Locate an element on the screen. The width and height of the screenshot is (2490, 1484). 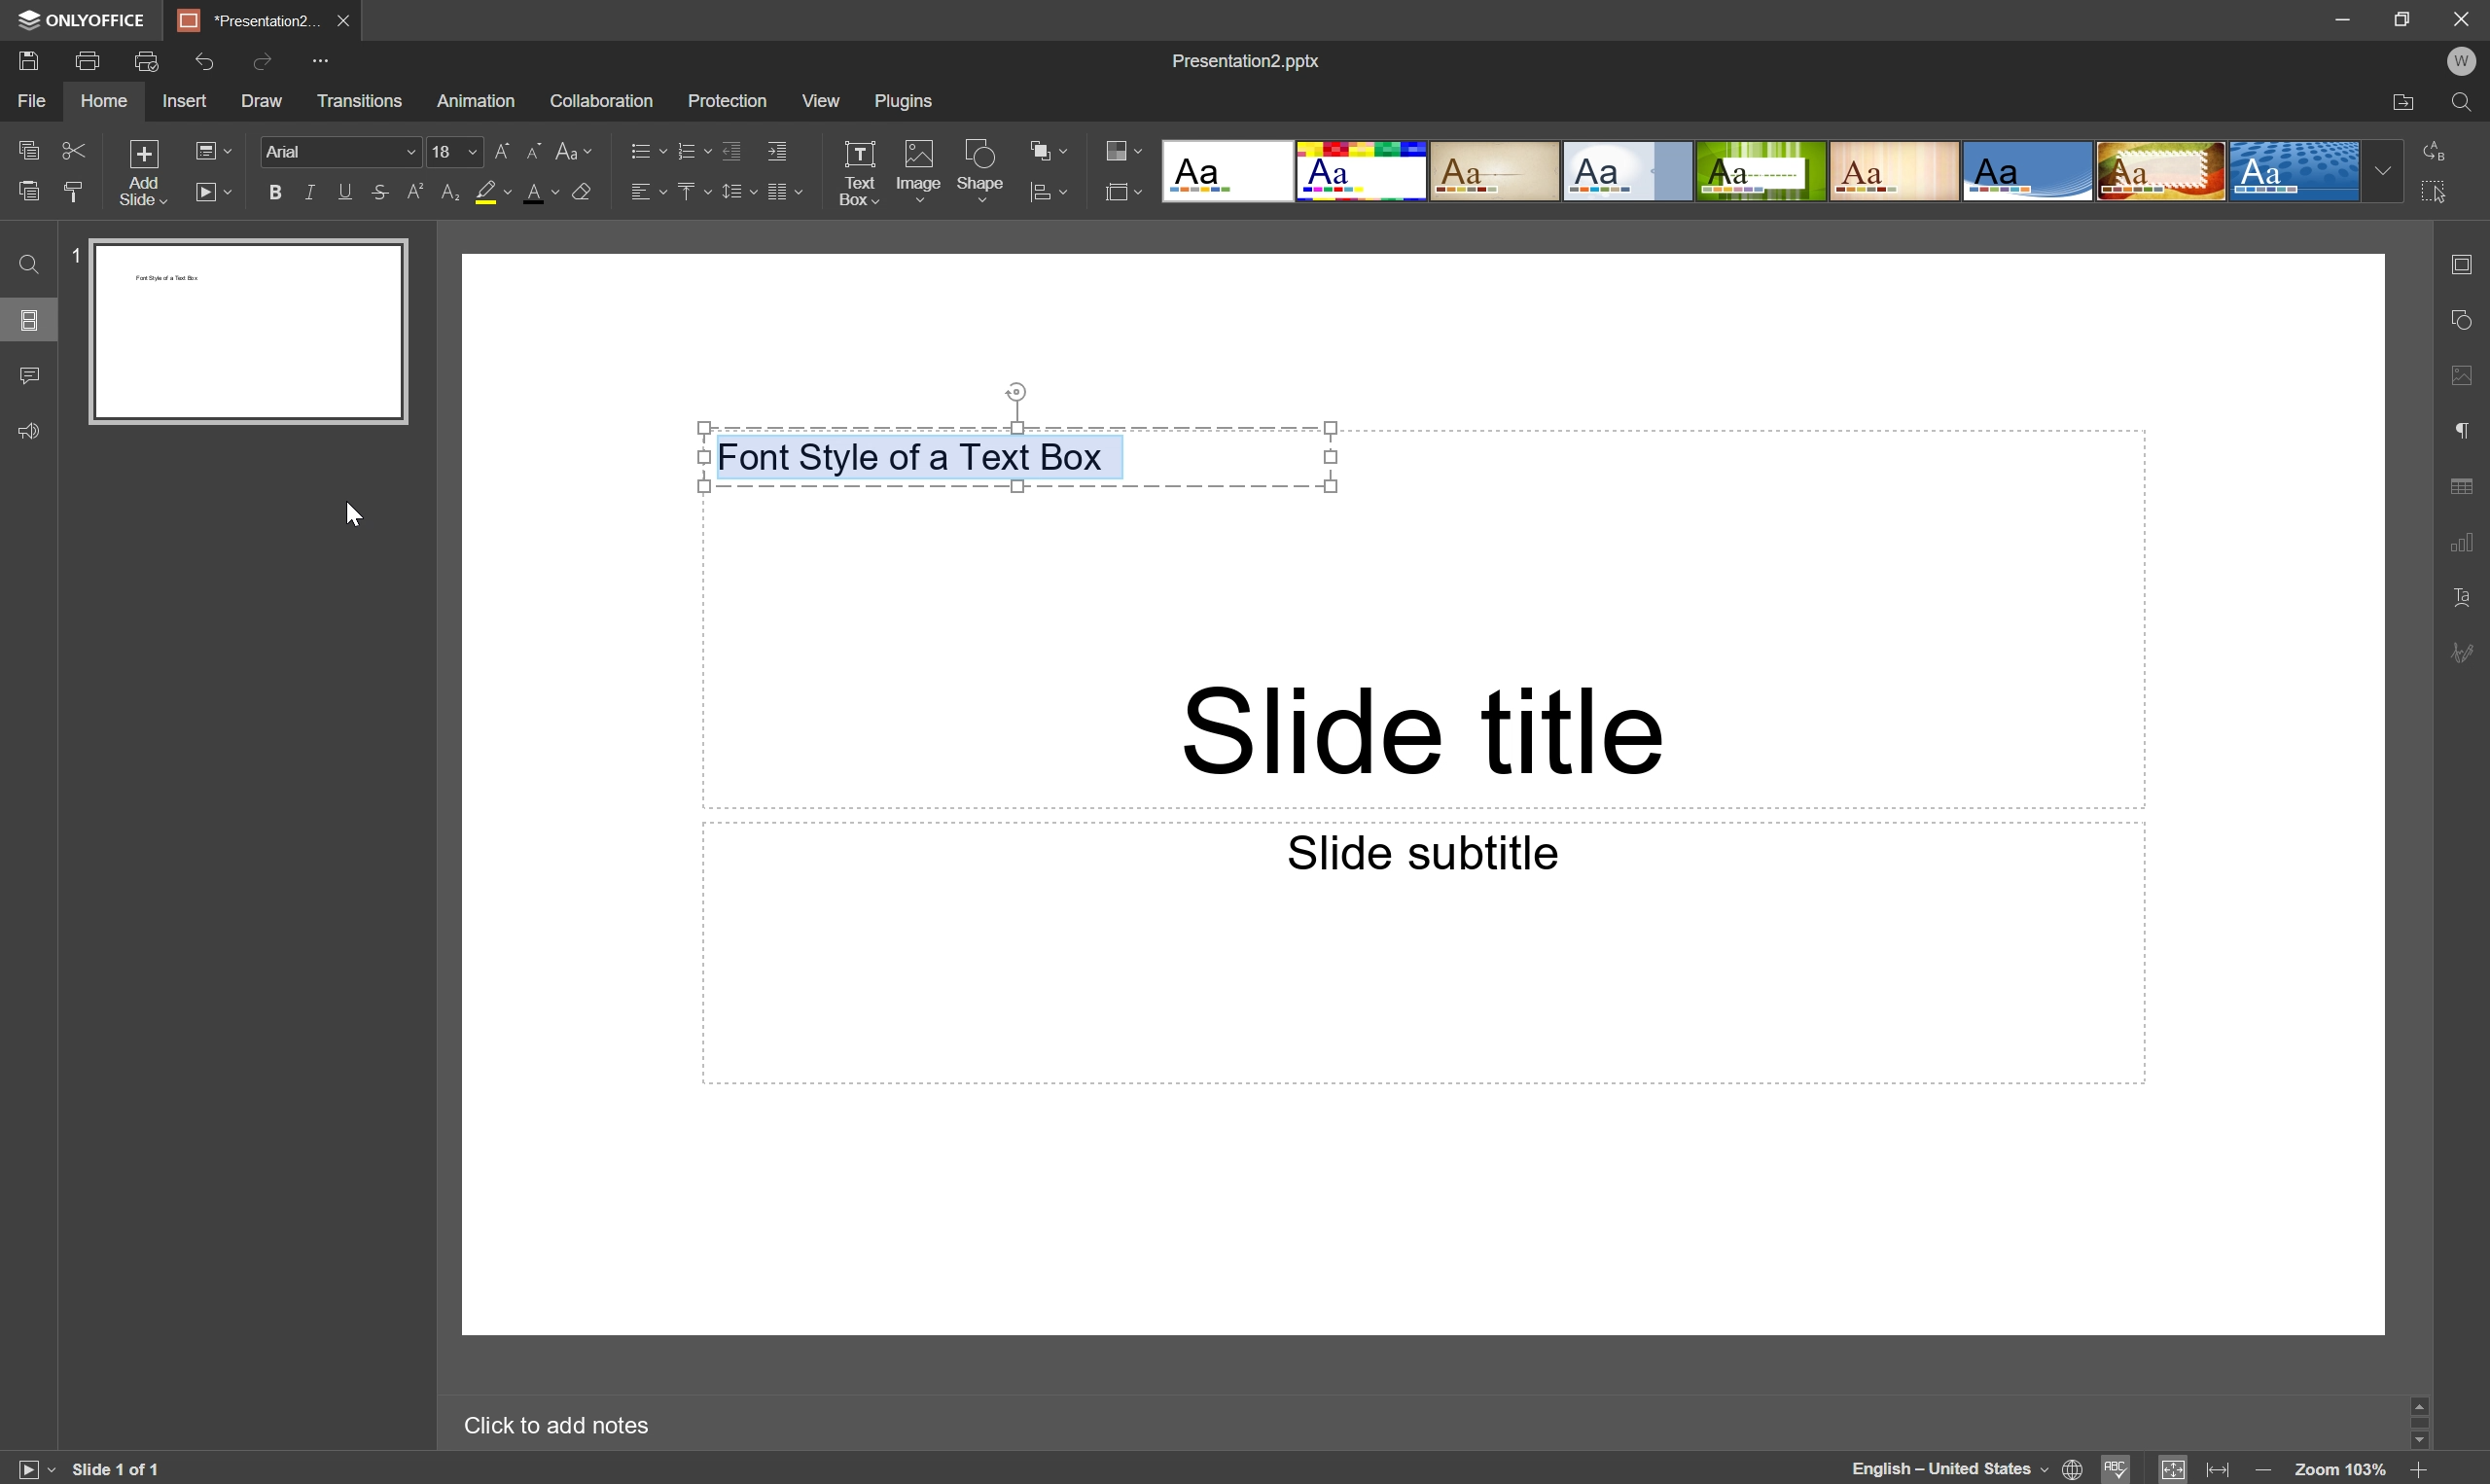
Restore Down is located at coordinates (2409, 14).